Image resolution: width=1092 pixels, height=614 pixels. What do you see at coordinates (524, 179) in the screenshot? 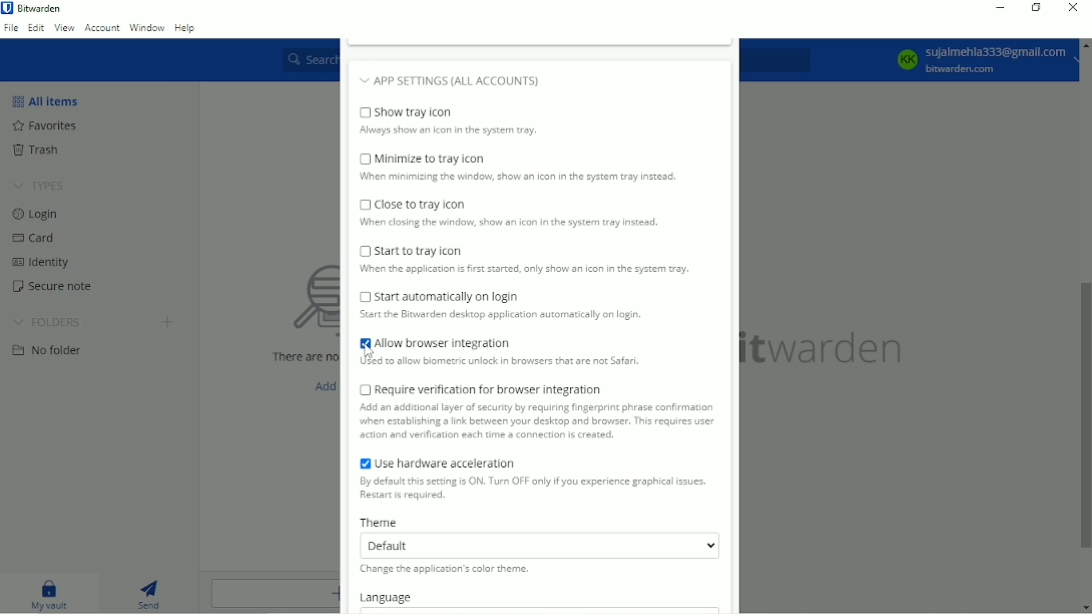
I see `When minimizing the window, show an icon in the system tray instead` at bounding box center [524, 179].